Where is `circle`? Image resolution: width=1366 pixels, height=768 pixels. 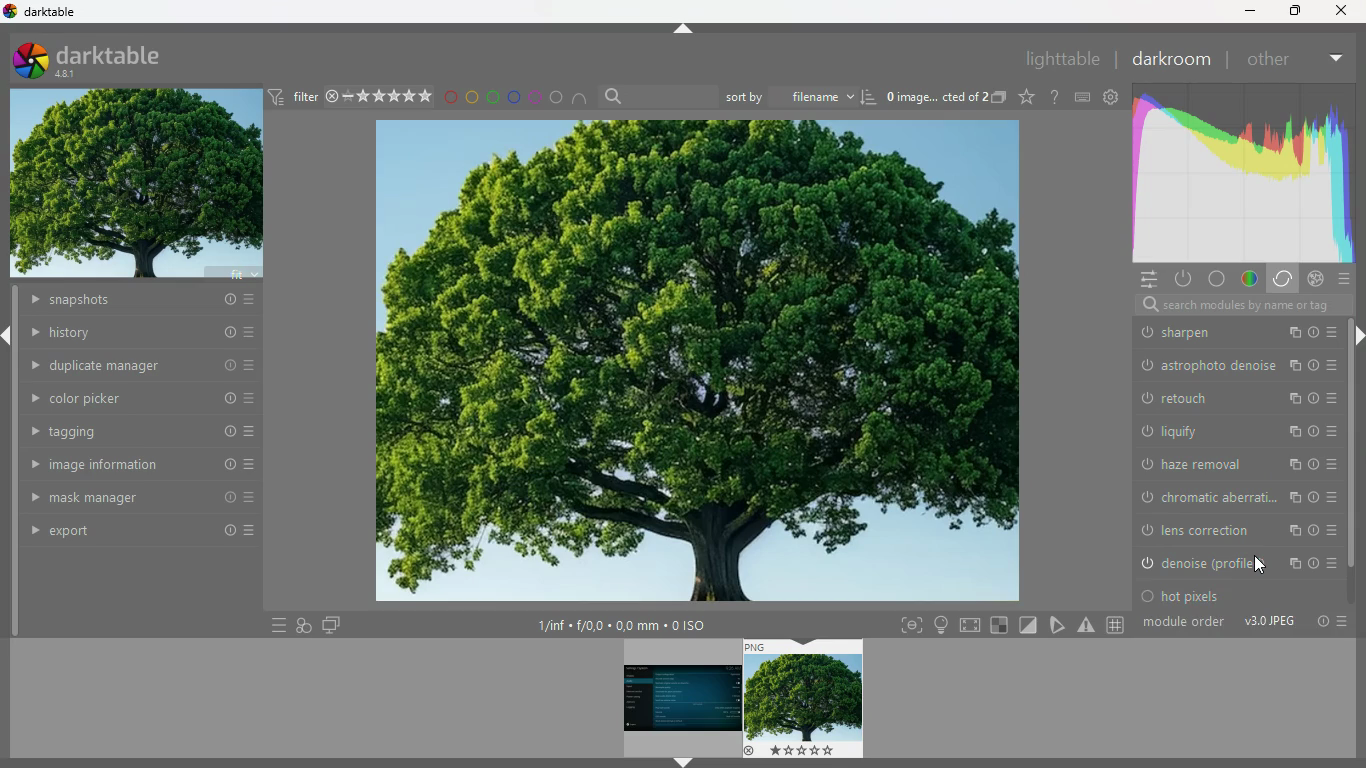
circle is located at coordinates (557, 97).